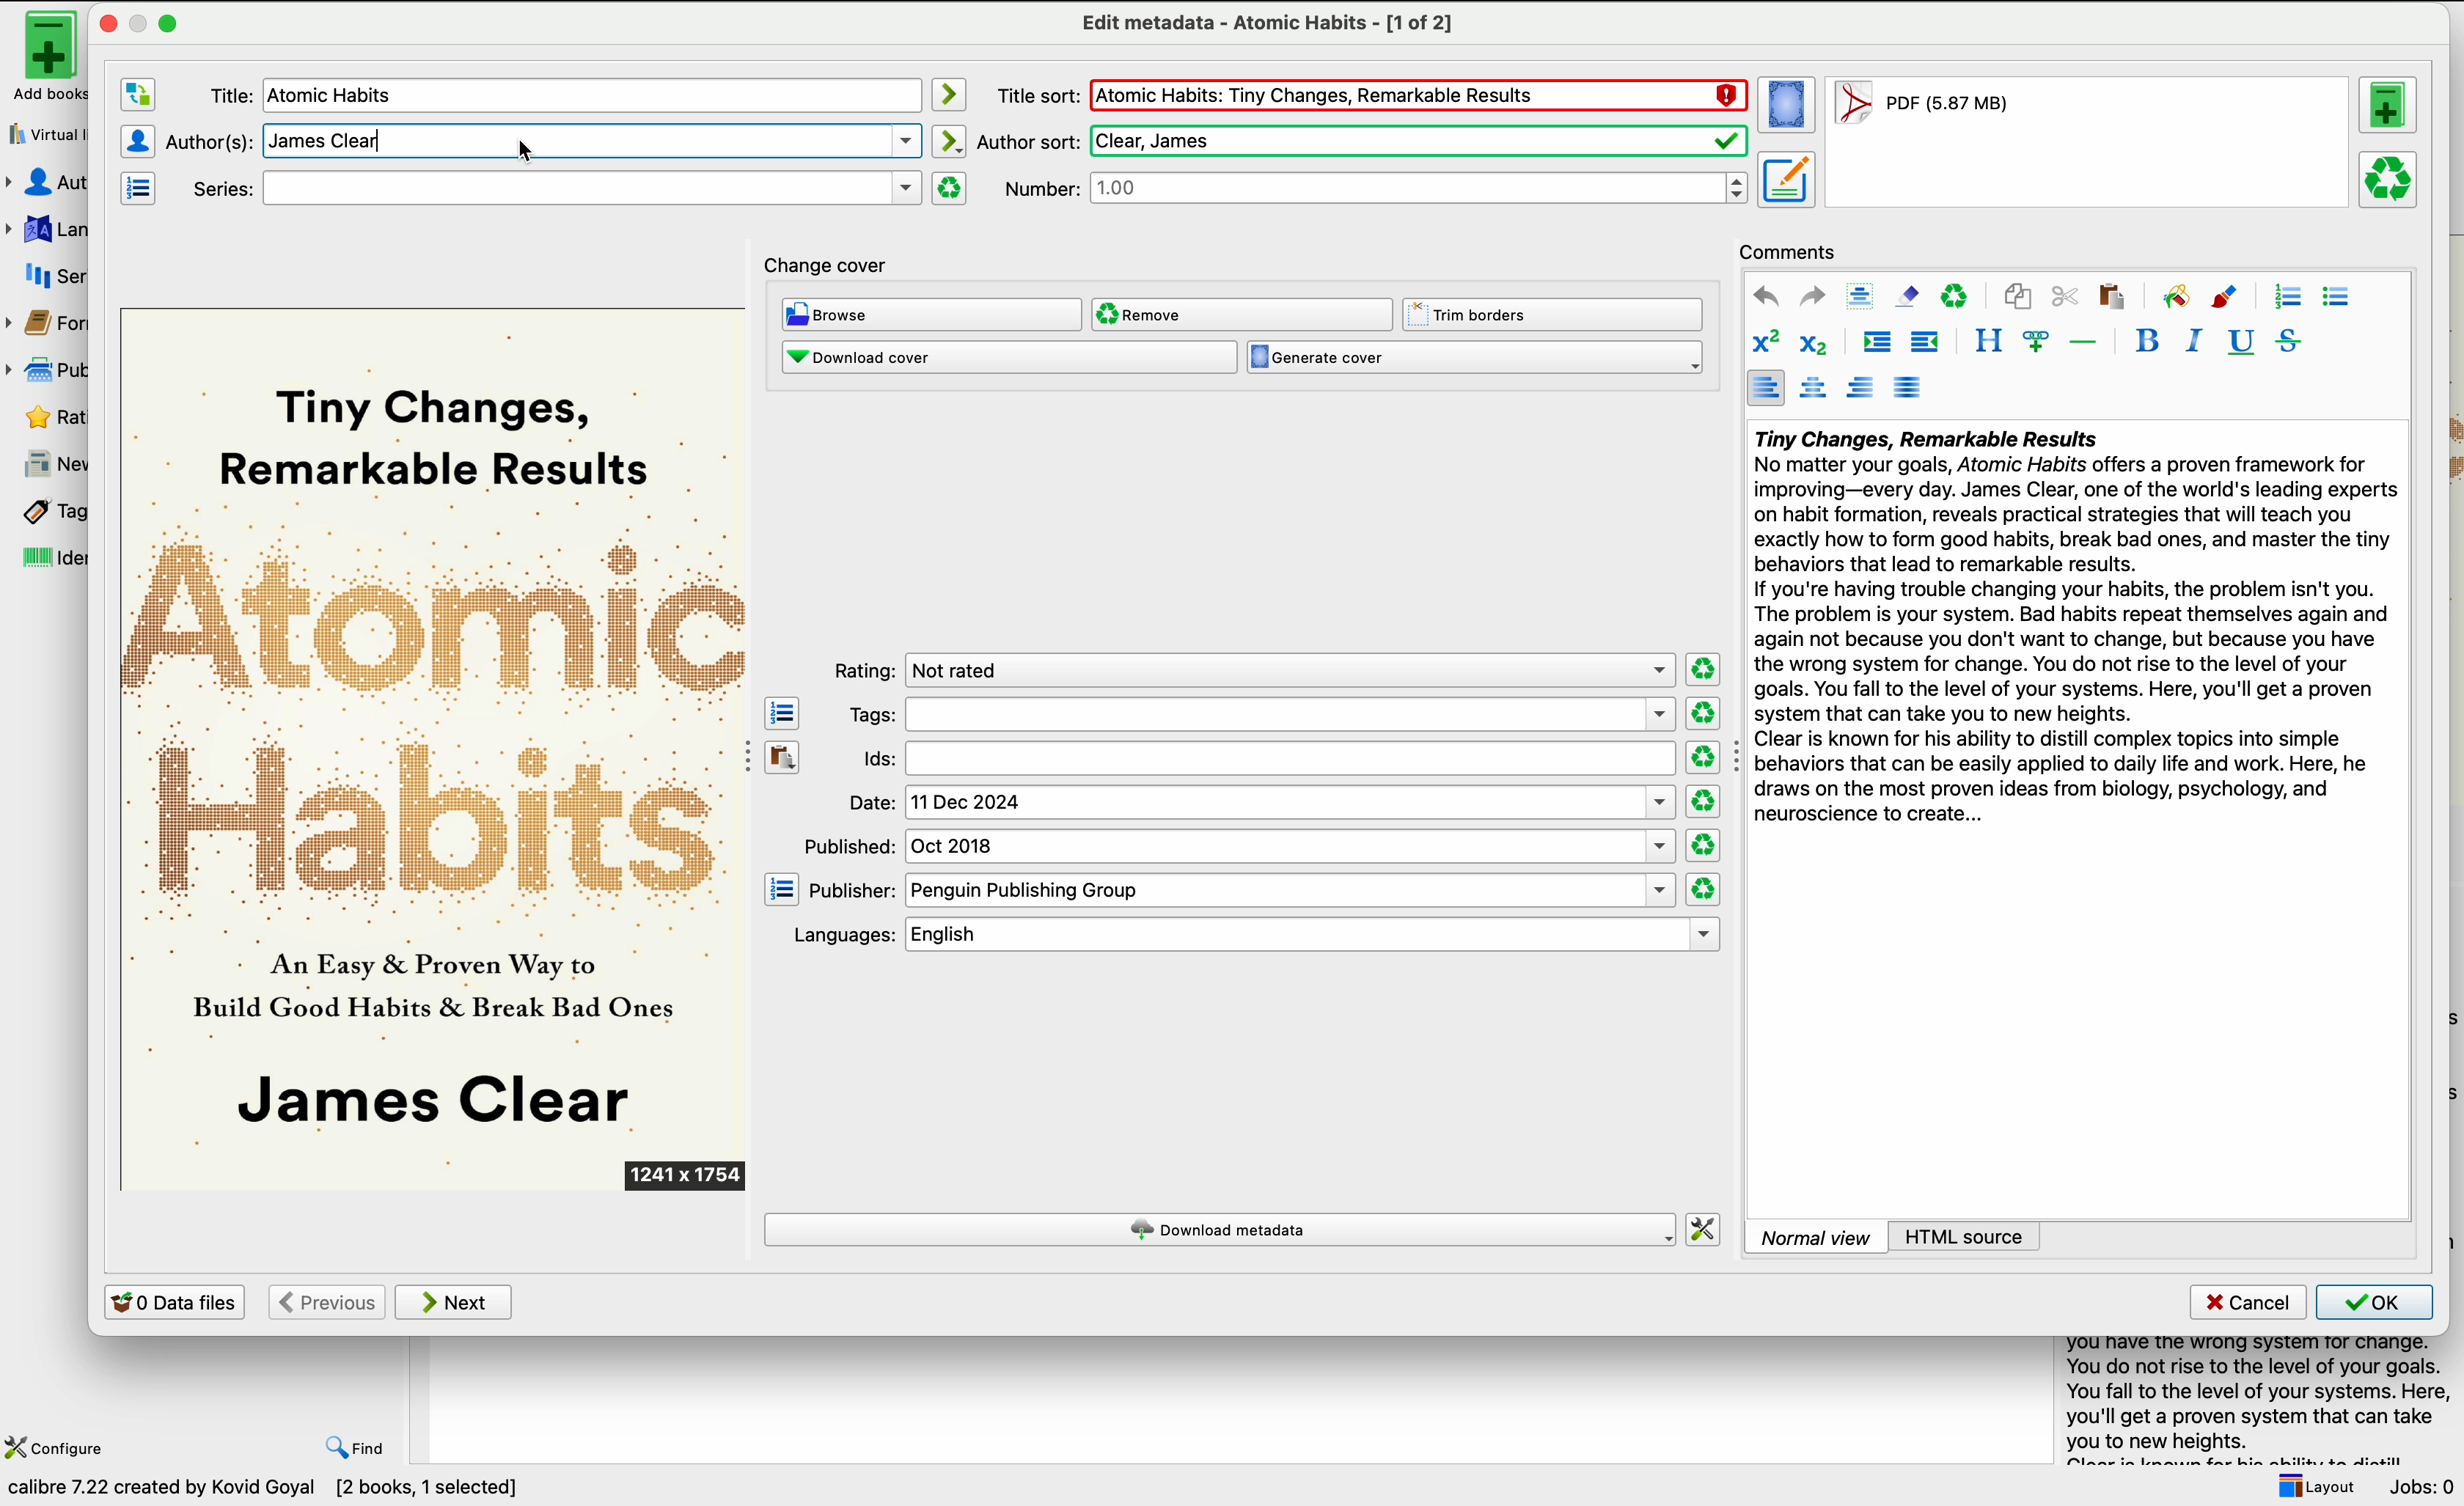  I want to click on clear rating, so click(1702, 667).